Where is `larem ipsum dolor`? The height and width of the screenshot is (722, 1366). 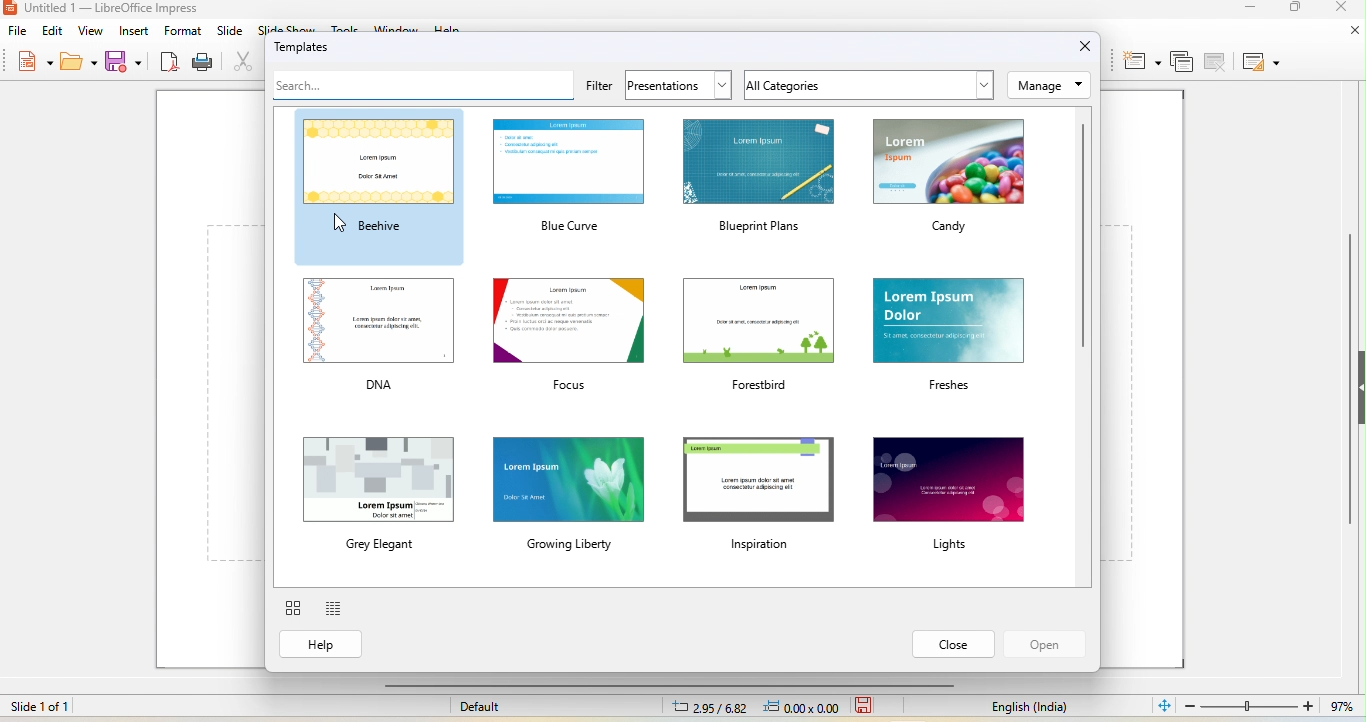 larem ipsum dolor is located at coordinates (949, 337).